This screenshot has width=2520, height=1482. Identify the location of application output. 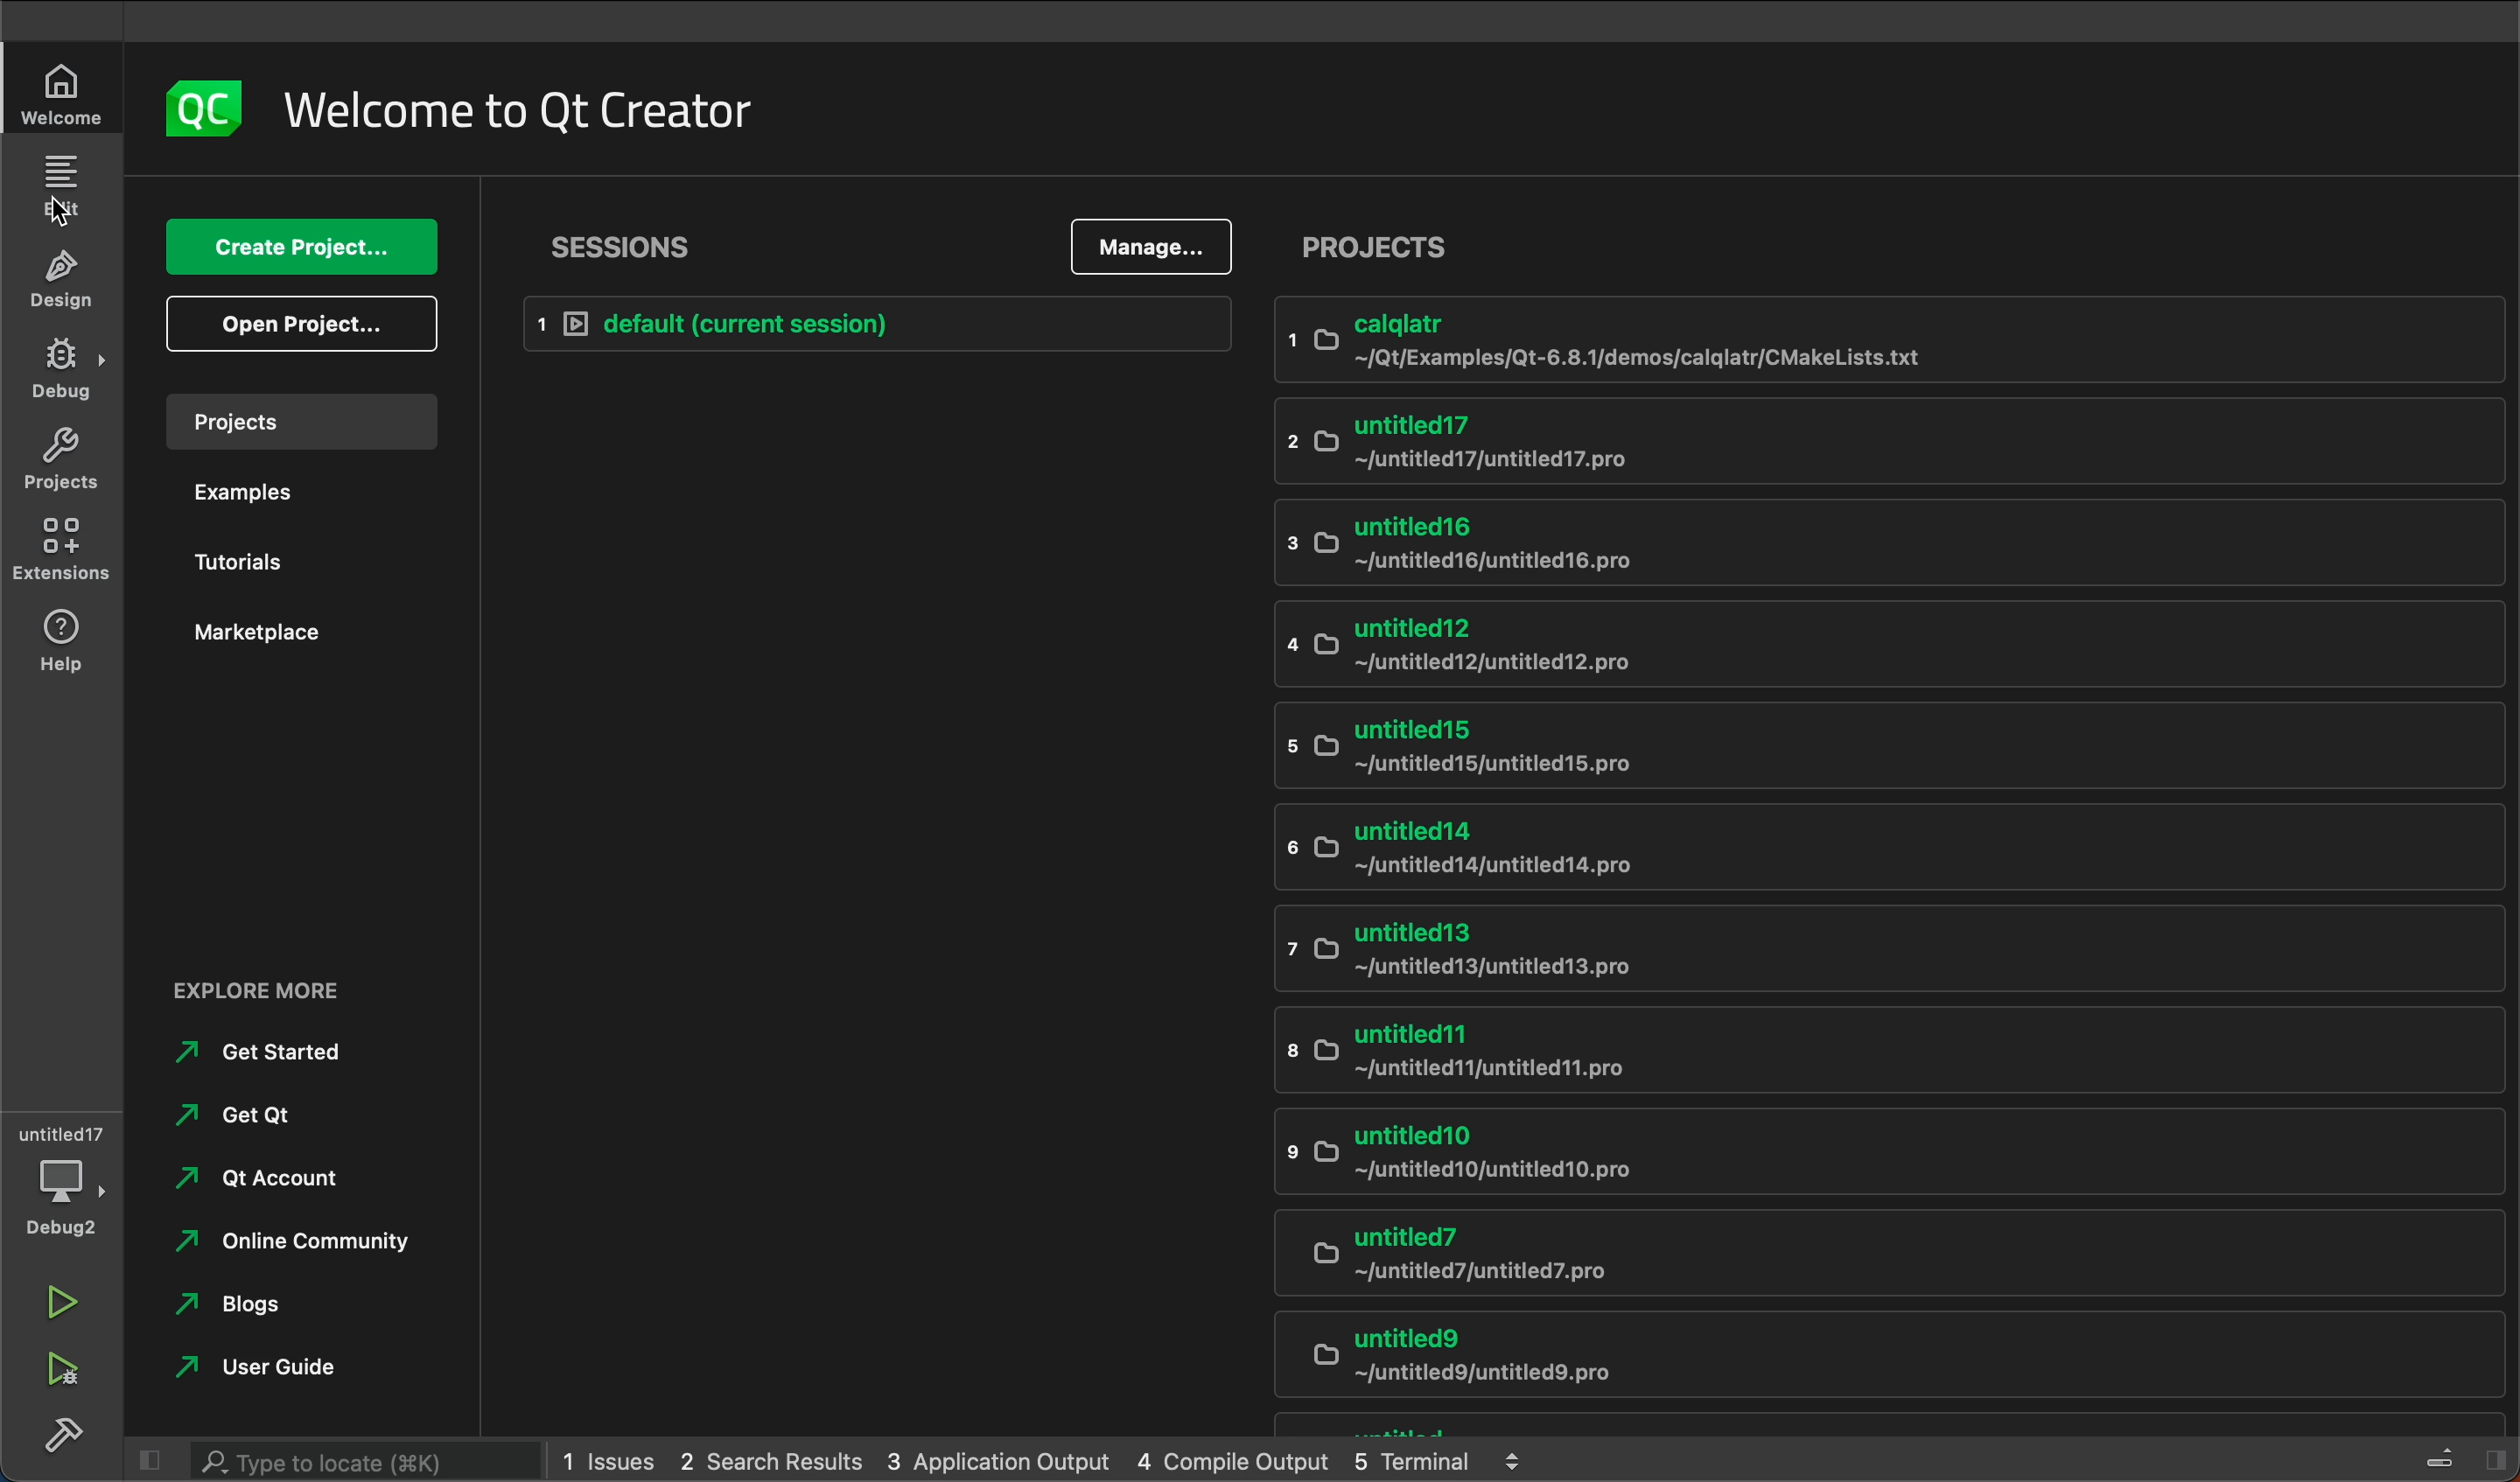
(998, 1457).